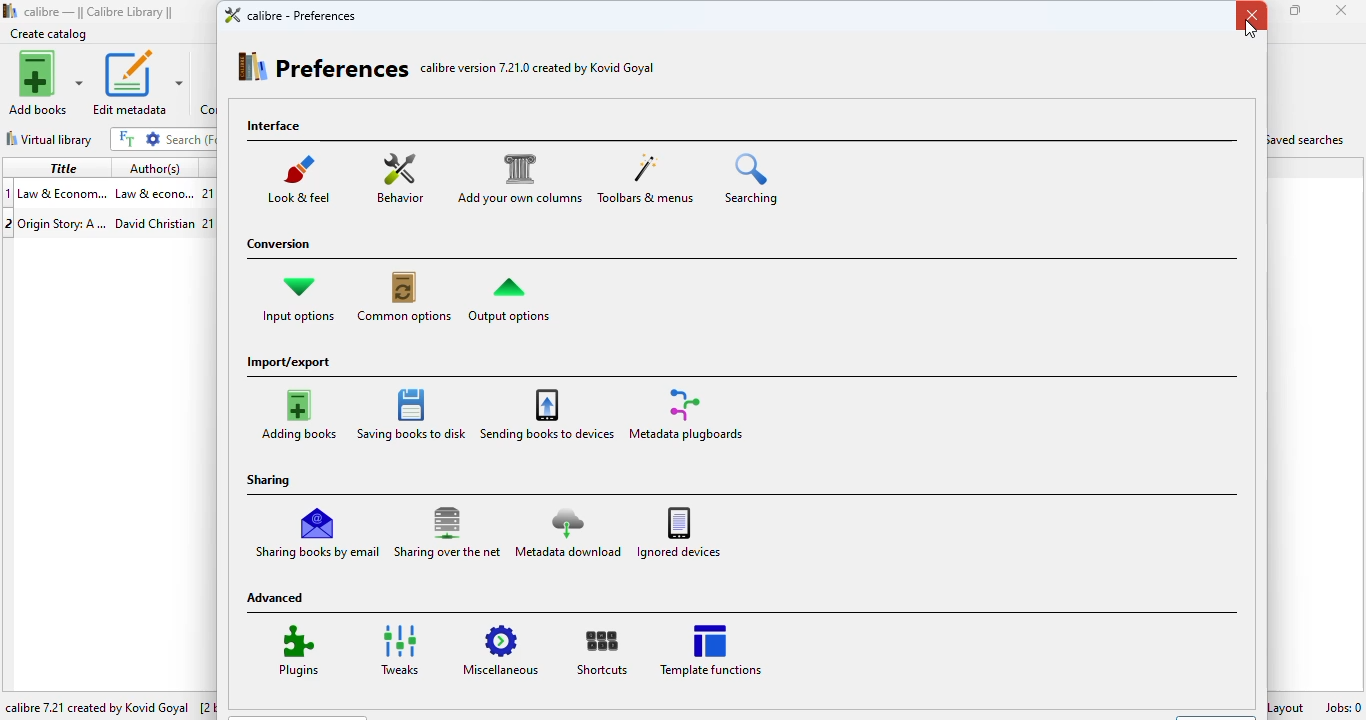 The image size is (1366, 720). What do you see at coordinates (398, 651) in the screenshot?
I see `tweaks` at bounding box center [398, 651].